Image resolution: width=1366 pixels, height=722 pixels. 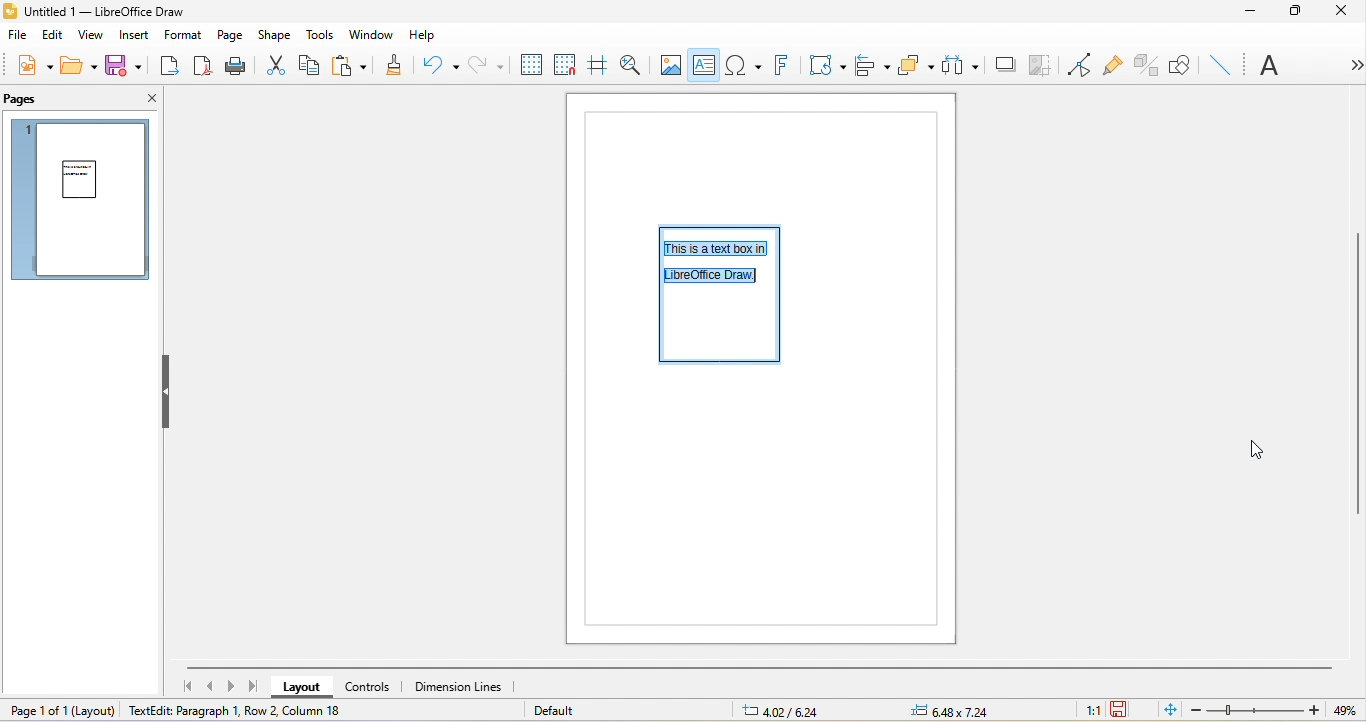 I want to click on zoom, so click(x=1275, y=710).